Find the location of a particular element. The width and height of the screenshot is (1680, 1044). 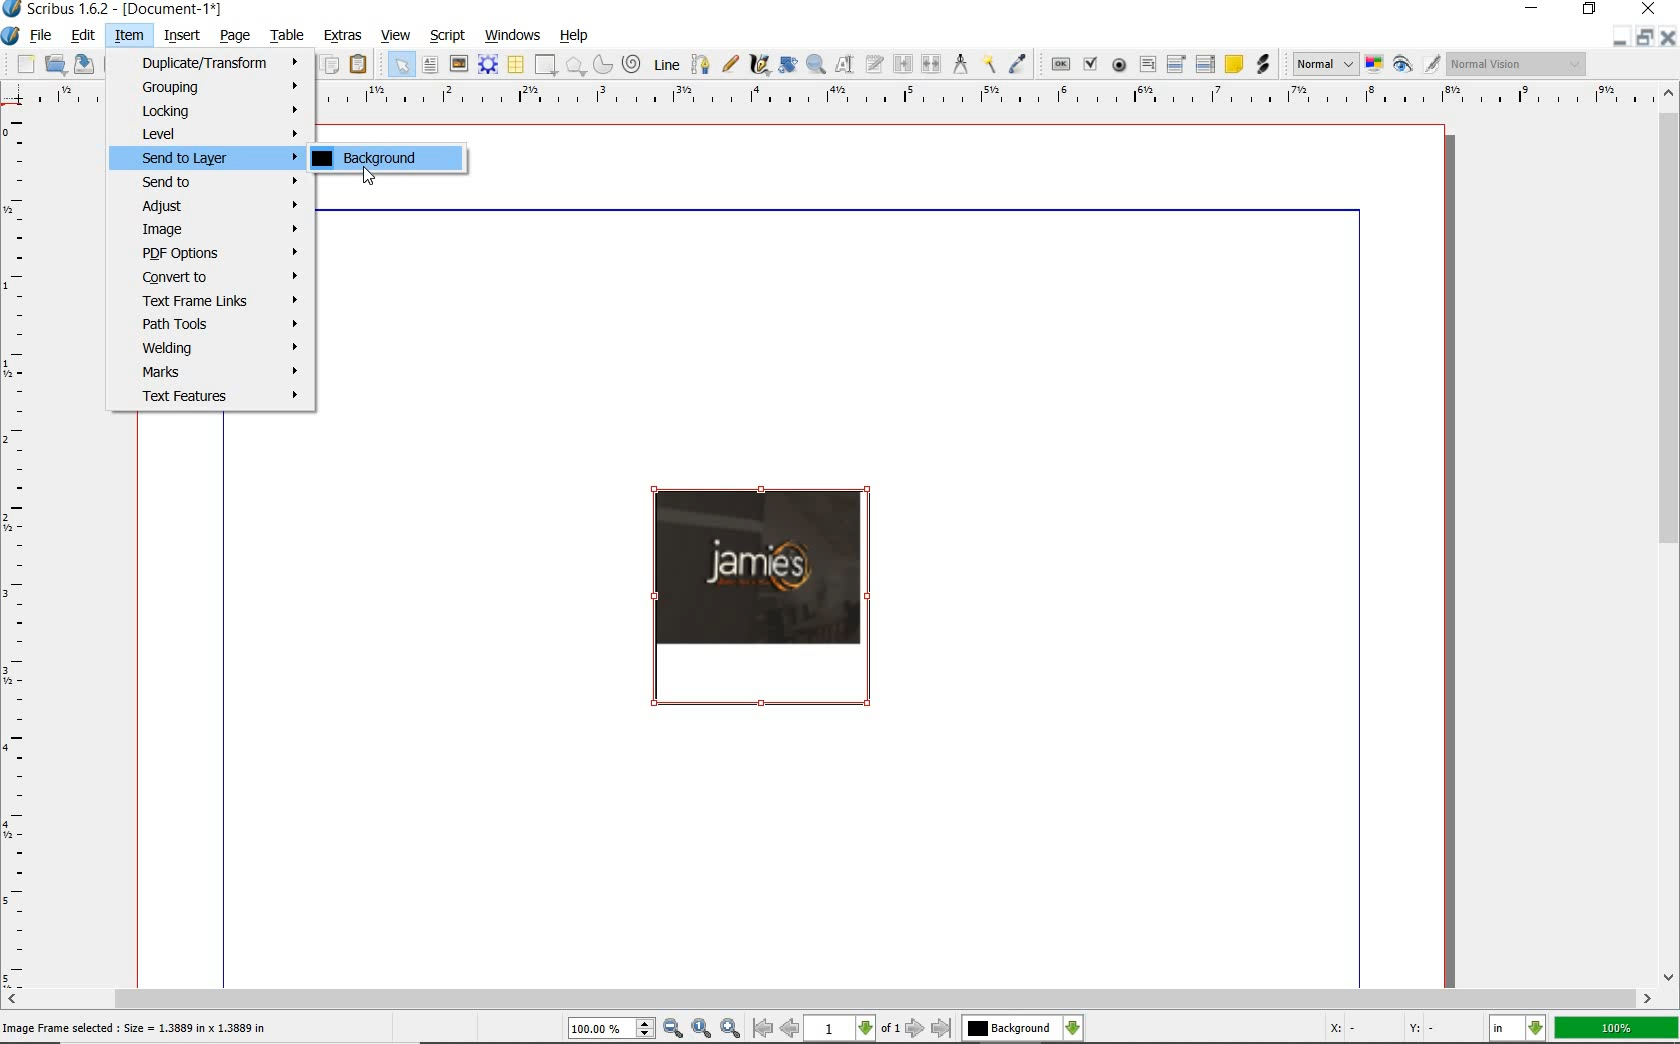

insert is located at coordinates (183, 35).